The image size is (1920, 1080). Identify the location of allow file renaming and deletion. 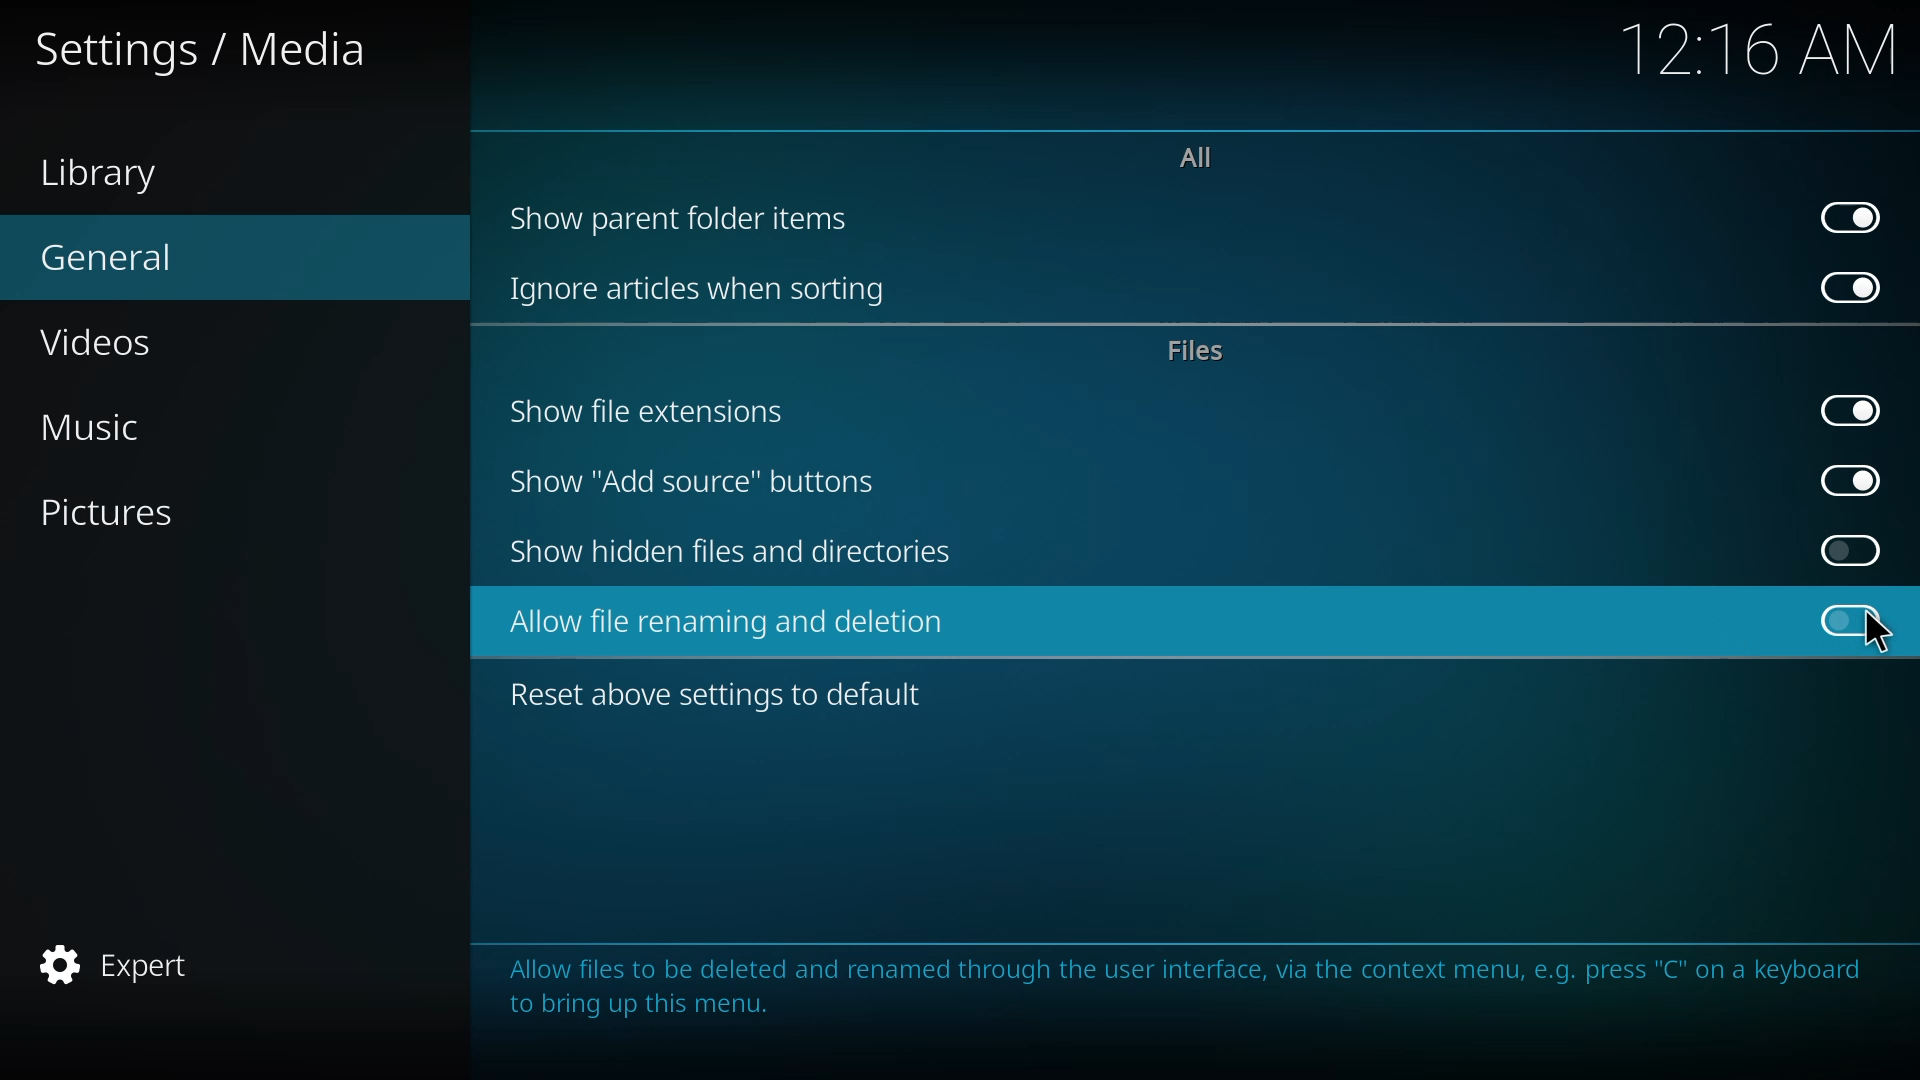
(732, 623).